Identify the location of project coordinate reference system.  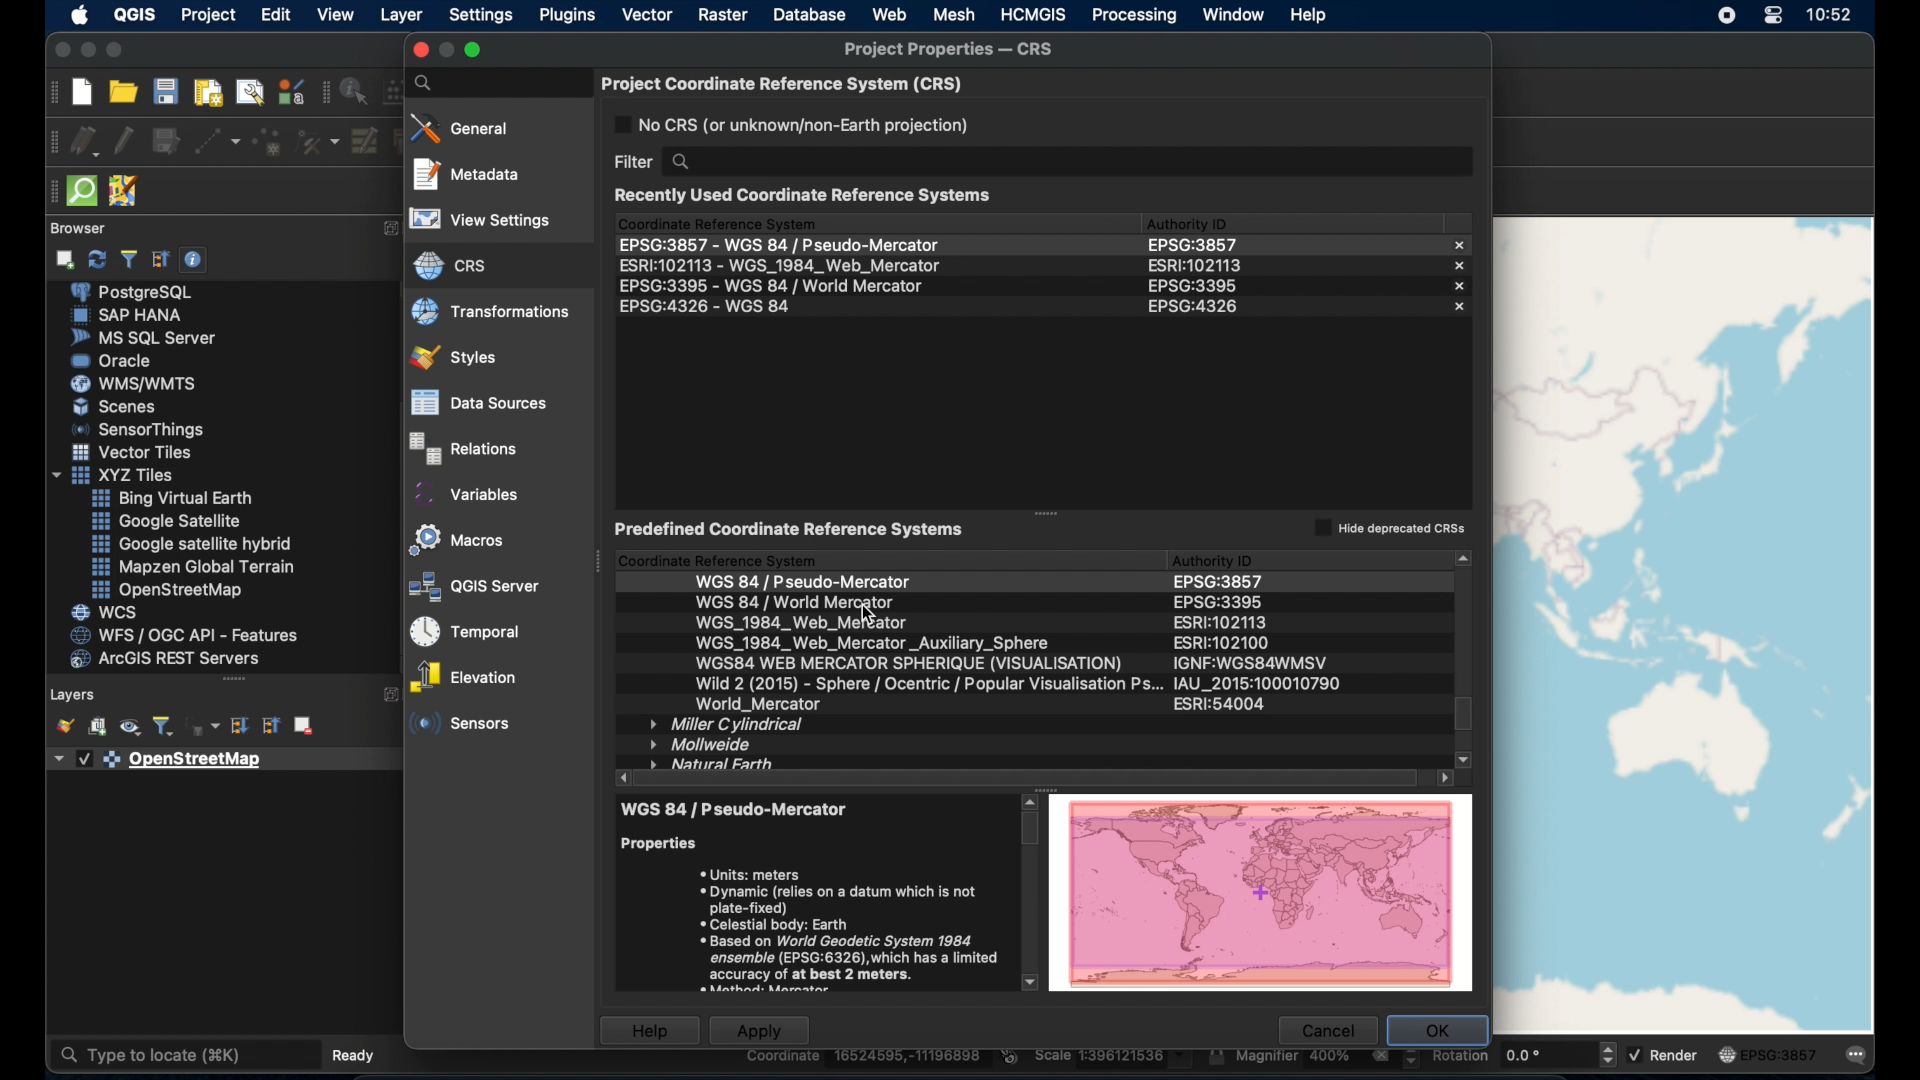
(782, 80).